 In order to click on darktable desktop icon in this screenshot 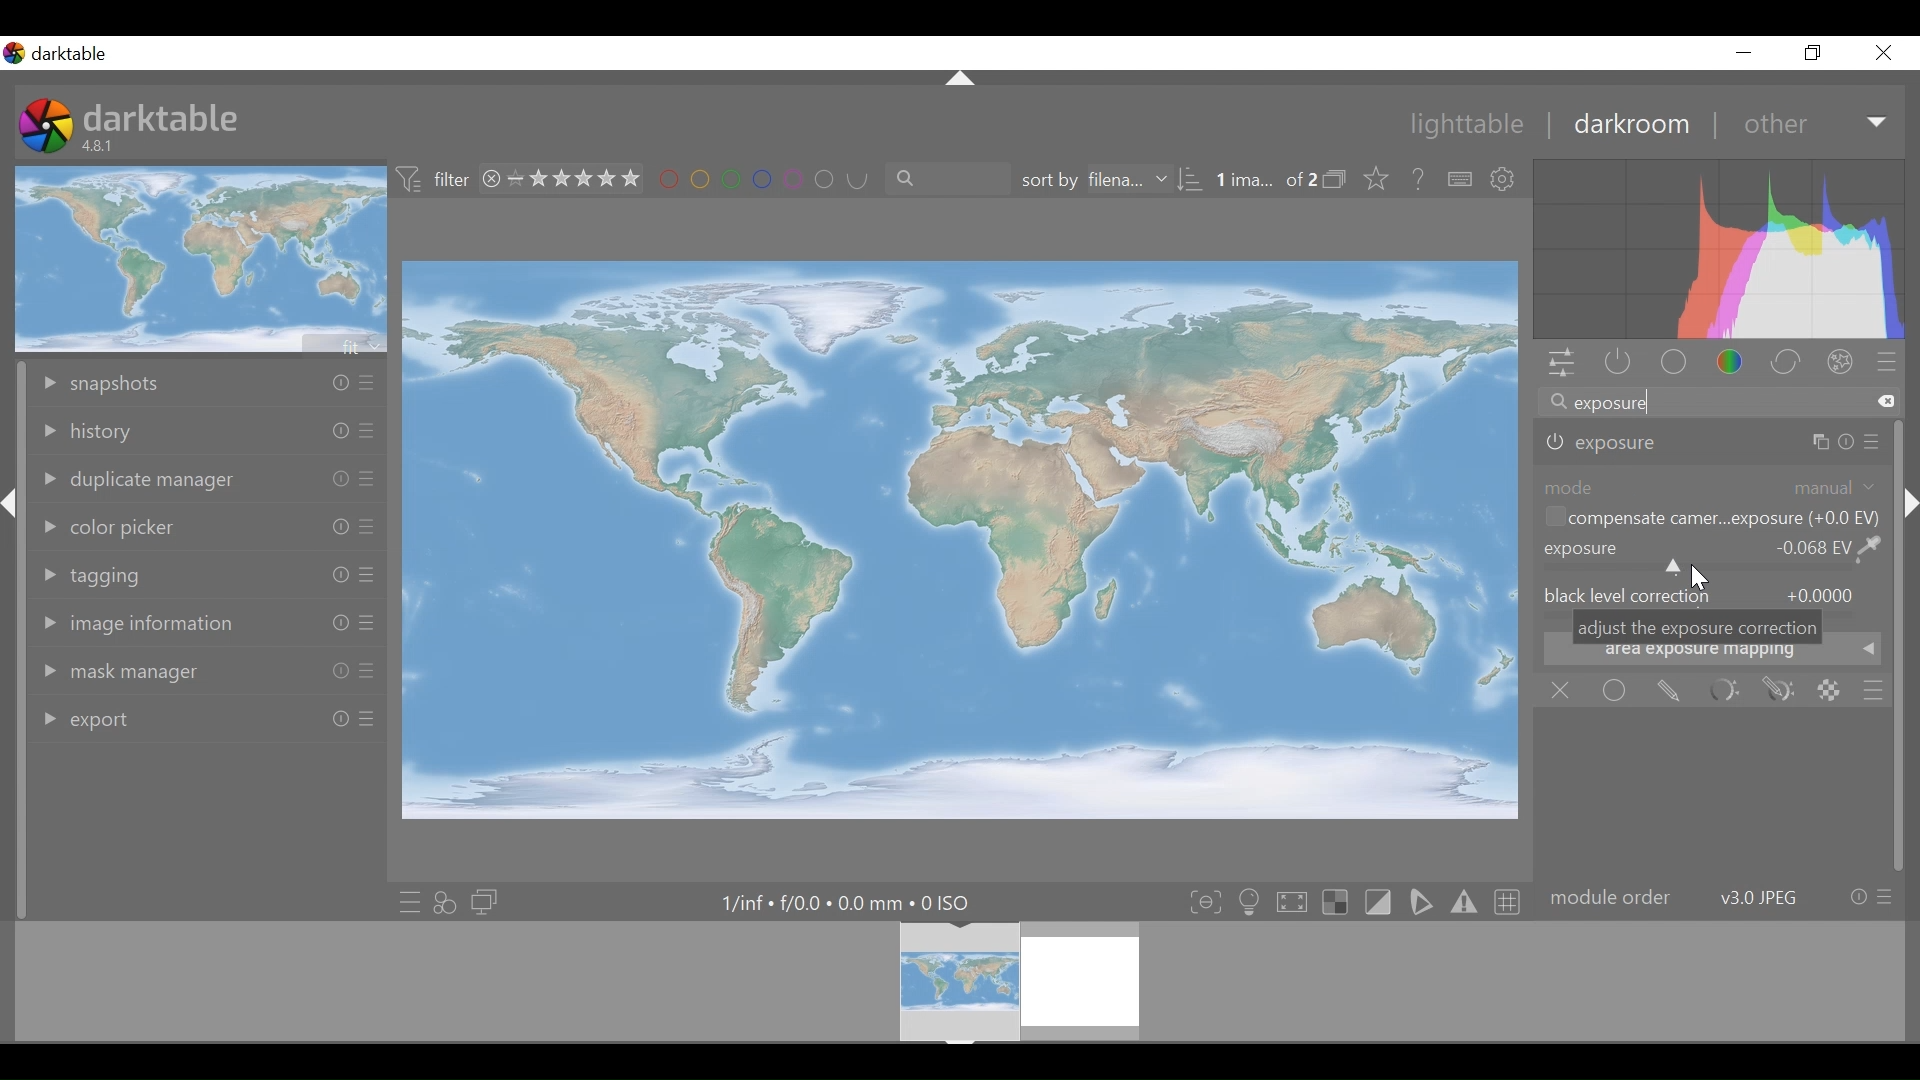, I will do `click(46, 127)`.